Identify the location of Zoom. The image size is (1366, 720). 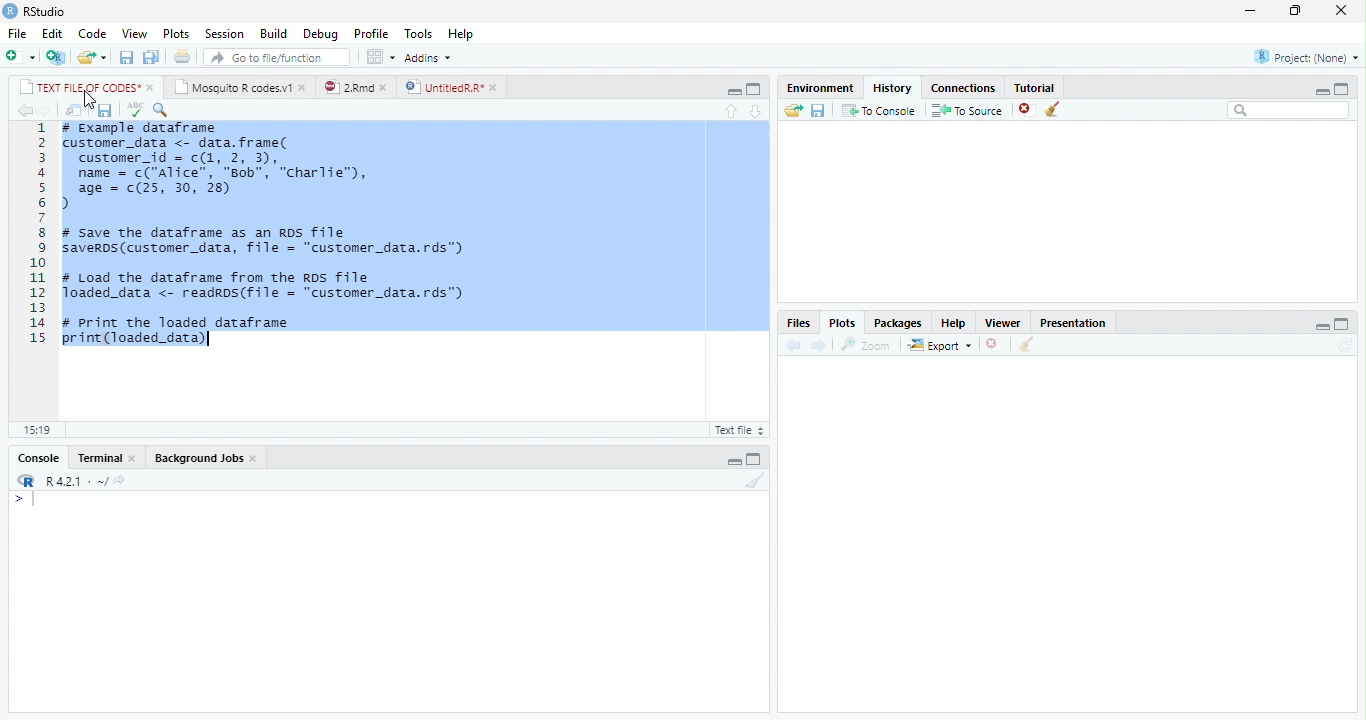
(866, 345).